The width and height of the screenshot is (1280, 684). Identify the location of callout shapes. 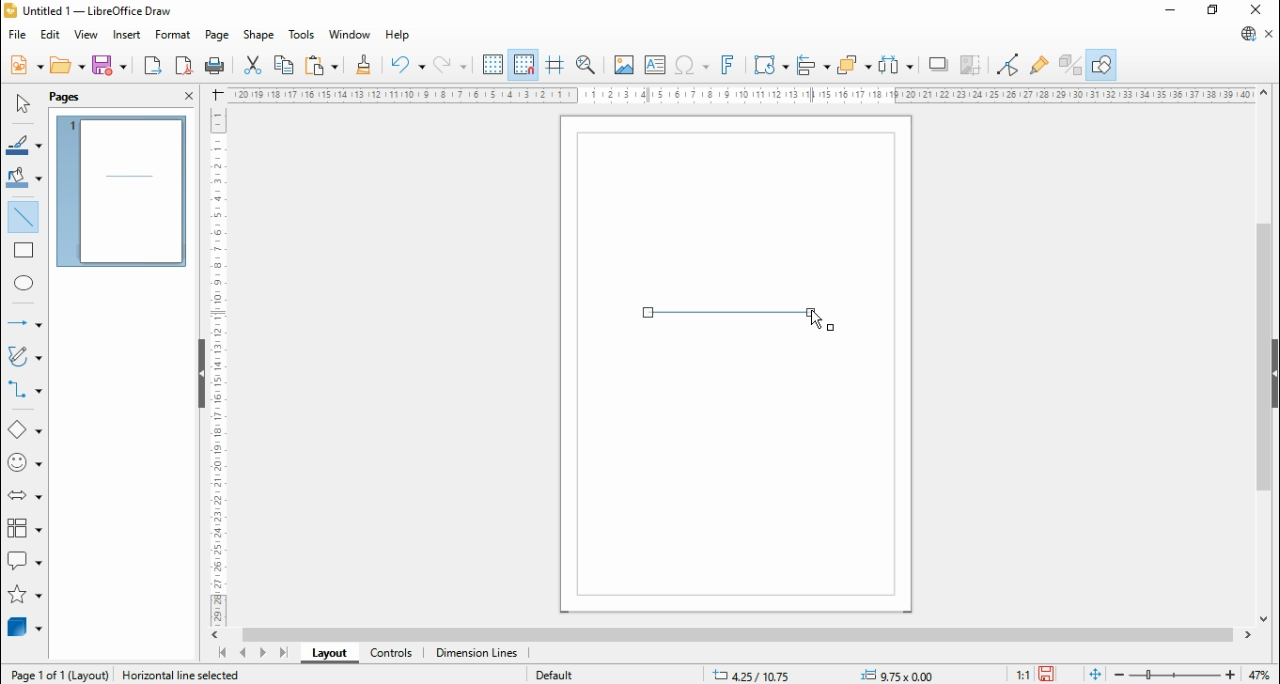
(25, 560).